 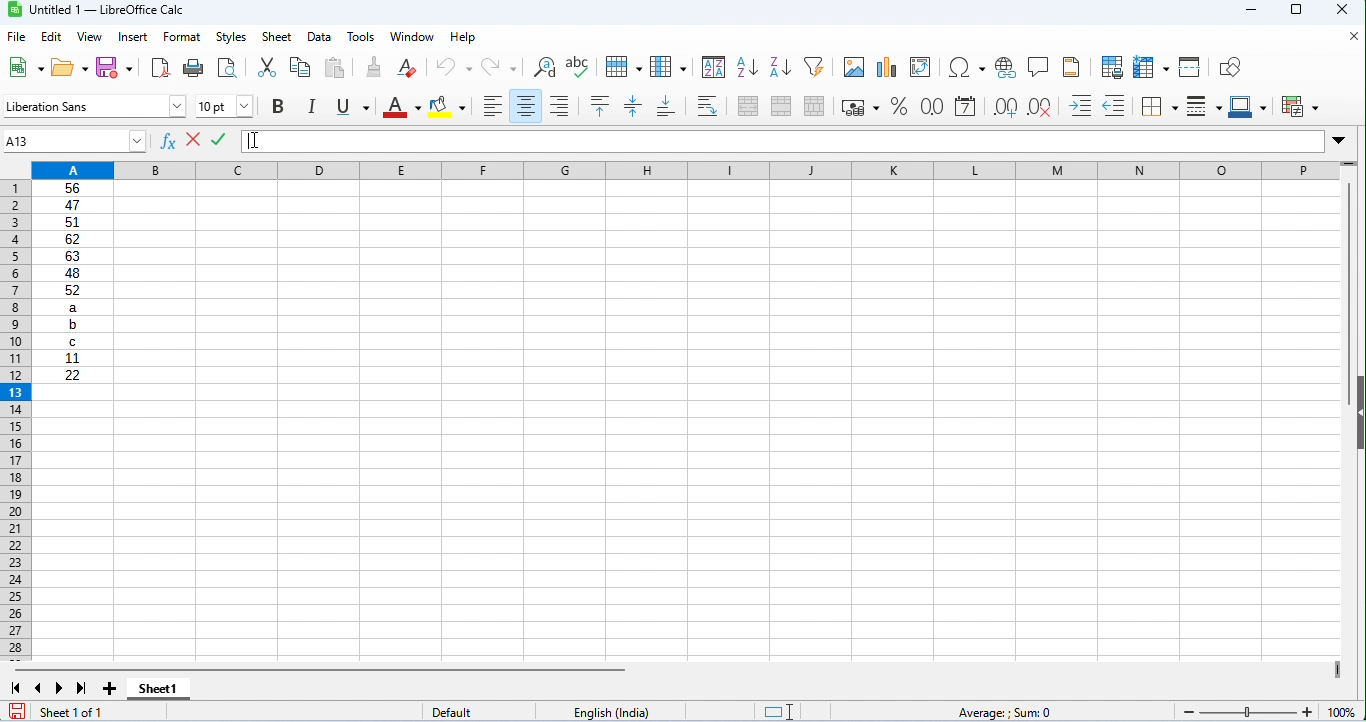 I want to click on selected cell, so click(x=74, y=392).